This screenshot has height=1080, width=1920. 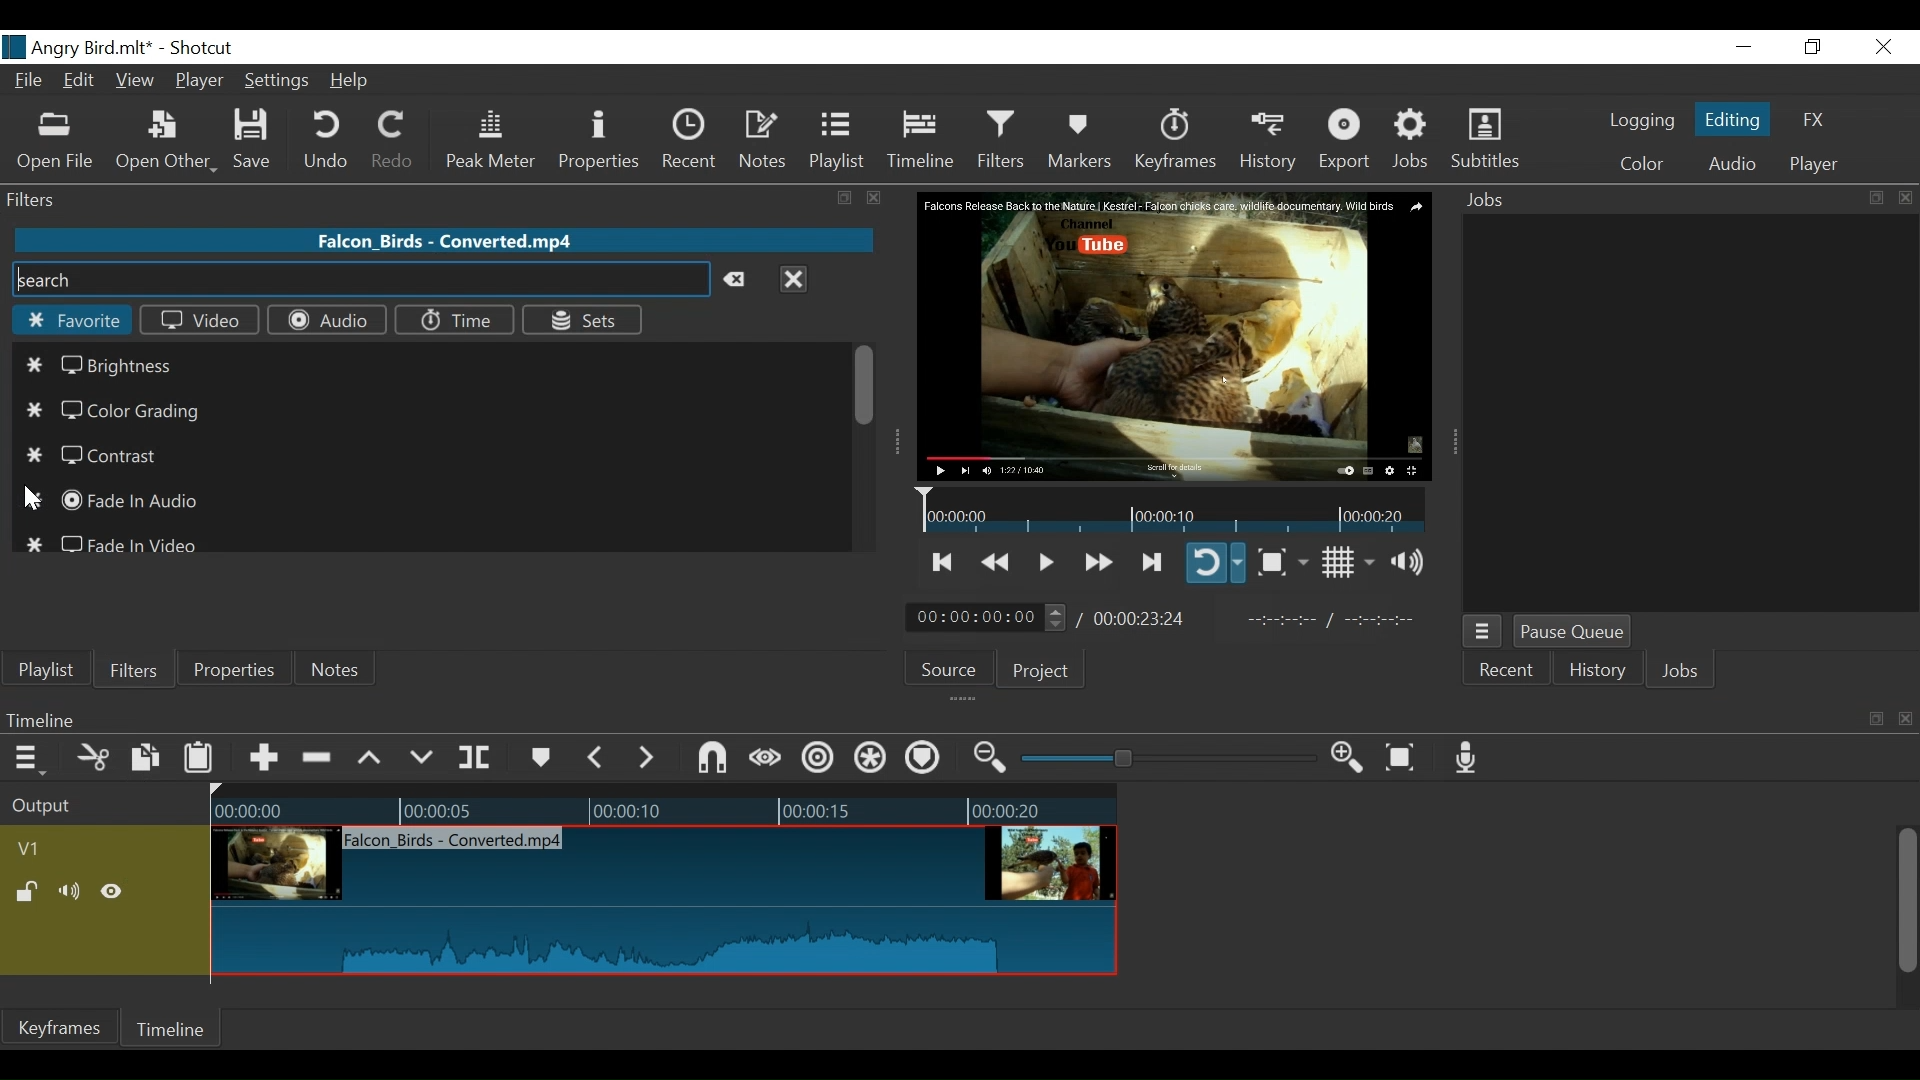 I want to click on Help, so click(x=356, y=80).